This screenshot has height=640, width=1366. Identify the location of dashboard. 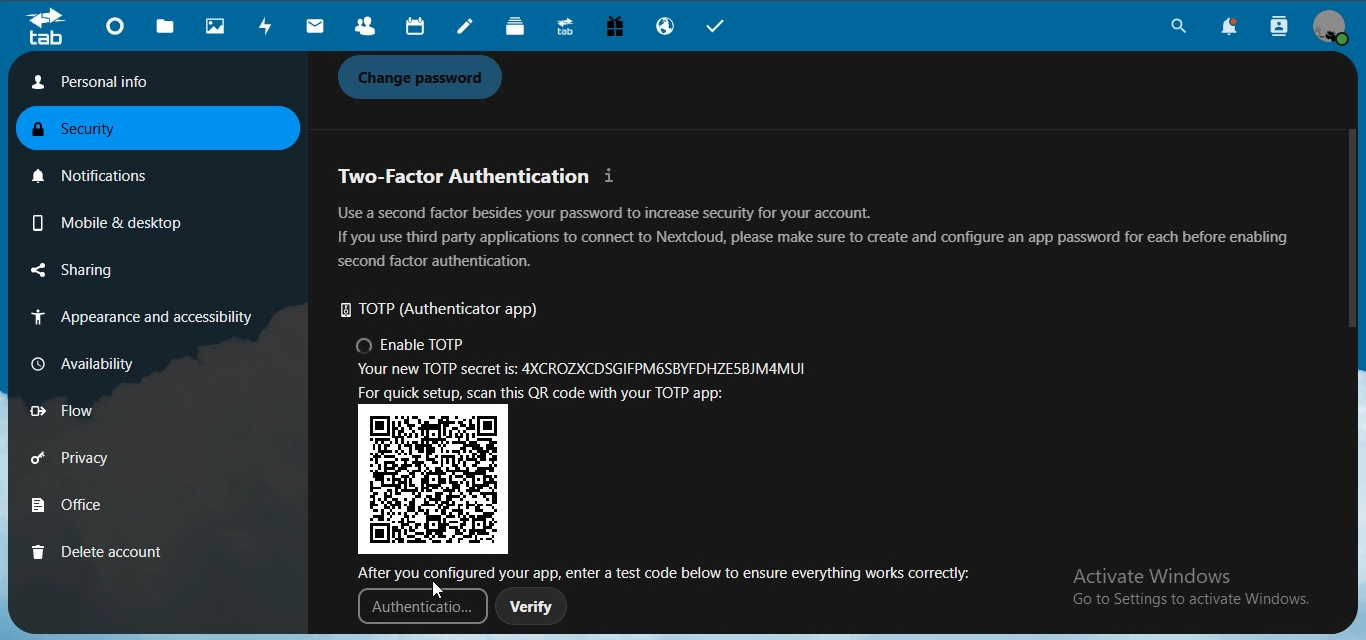
(118, 29).